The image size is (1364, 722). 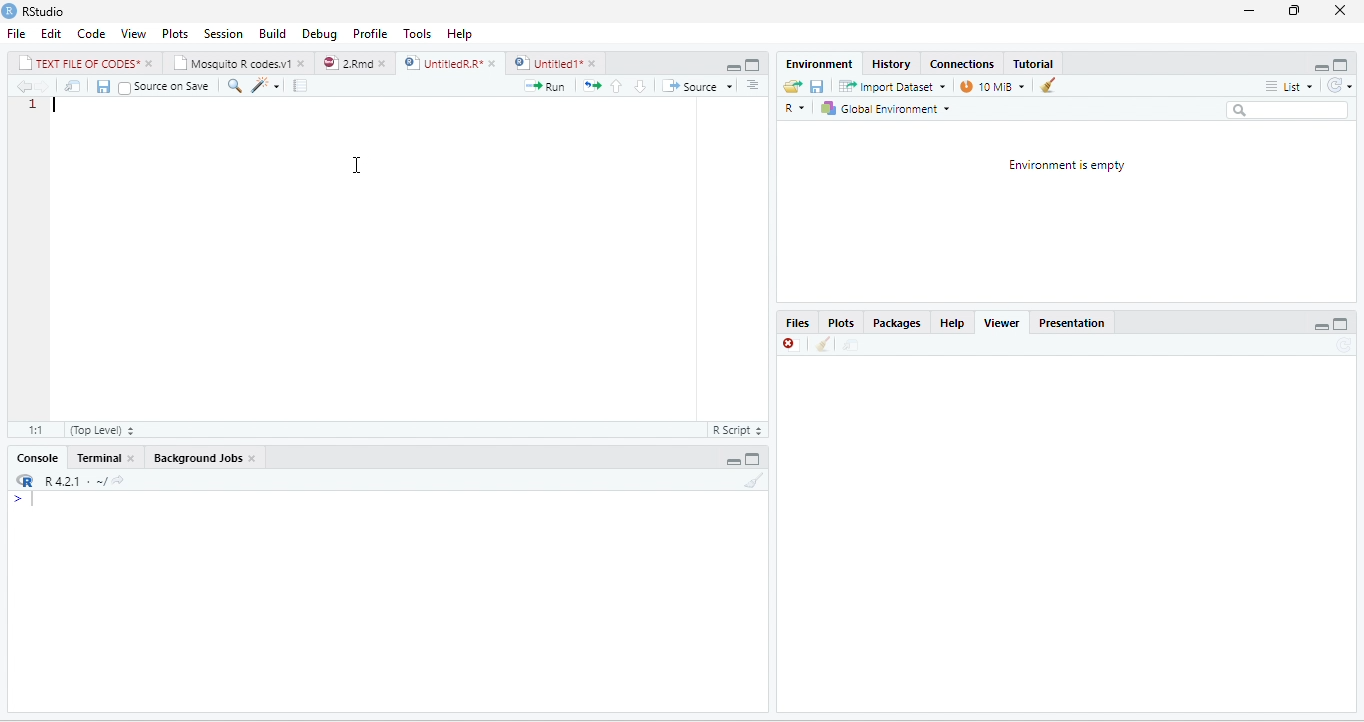 What do you see at coordinates (1343, 64) in the screenshot?
I see `maximize` at bounding box center [1343, 64].